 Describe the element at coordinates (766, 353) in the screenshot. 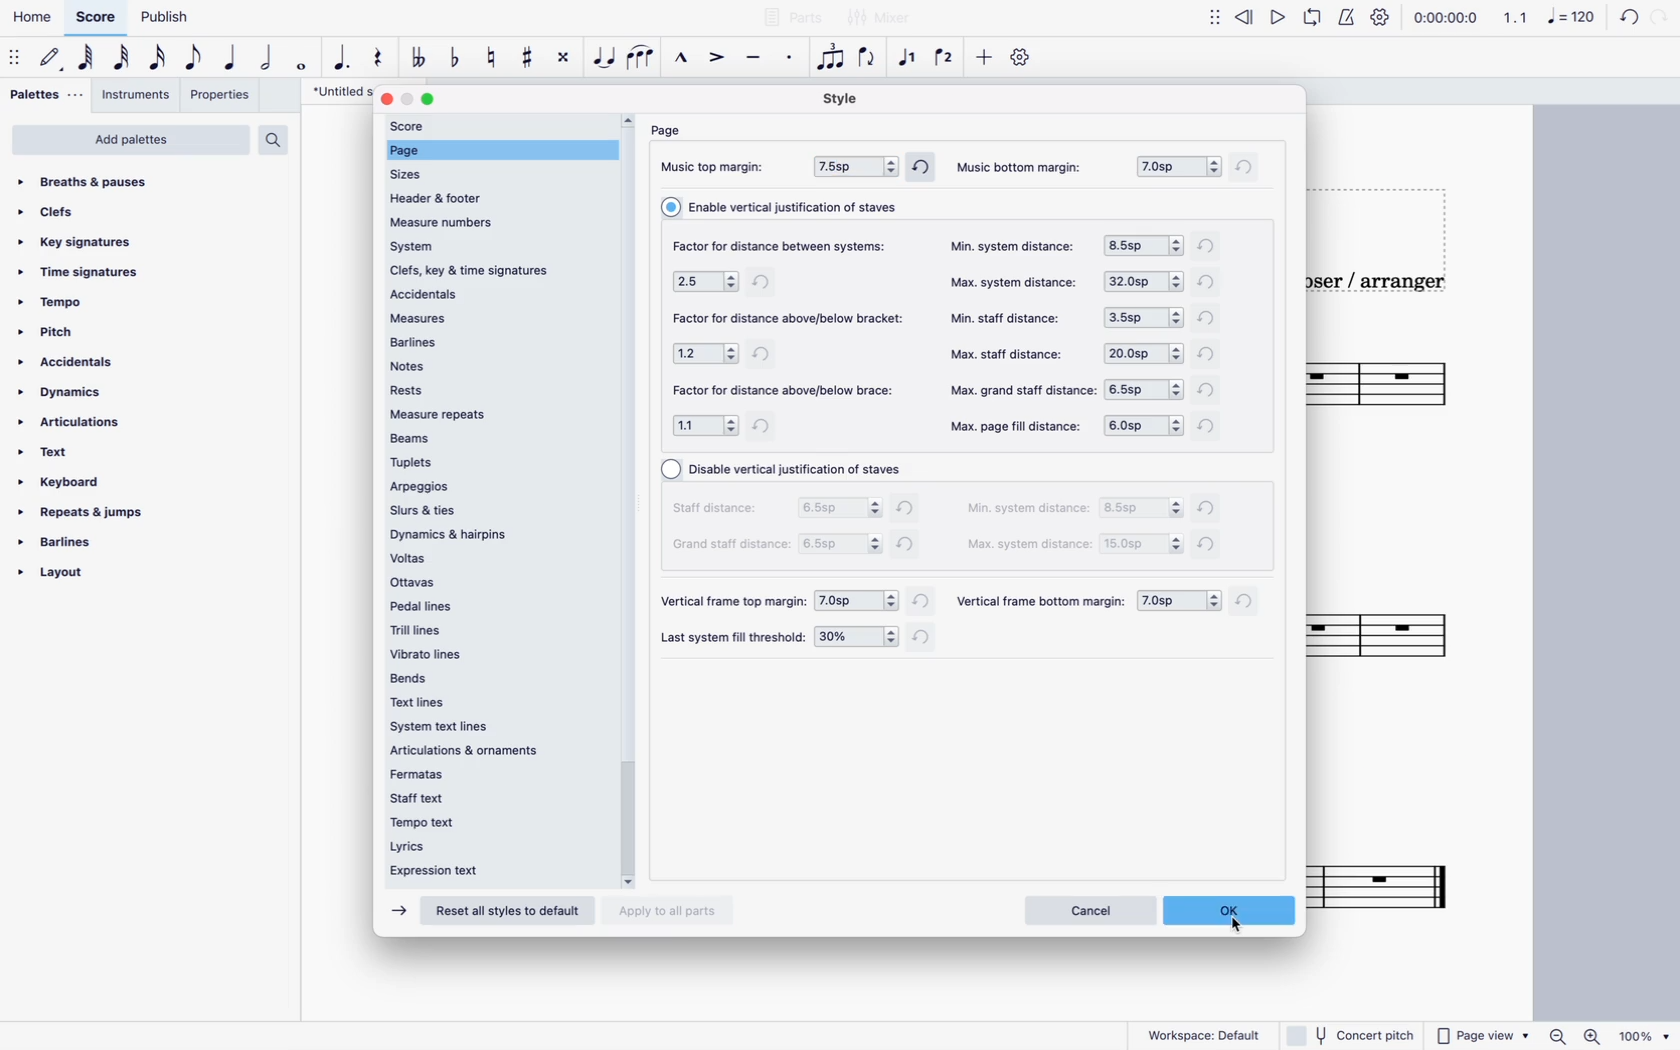

I see `refresh` at that location.